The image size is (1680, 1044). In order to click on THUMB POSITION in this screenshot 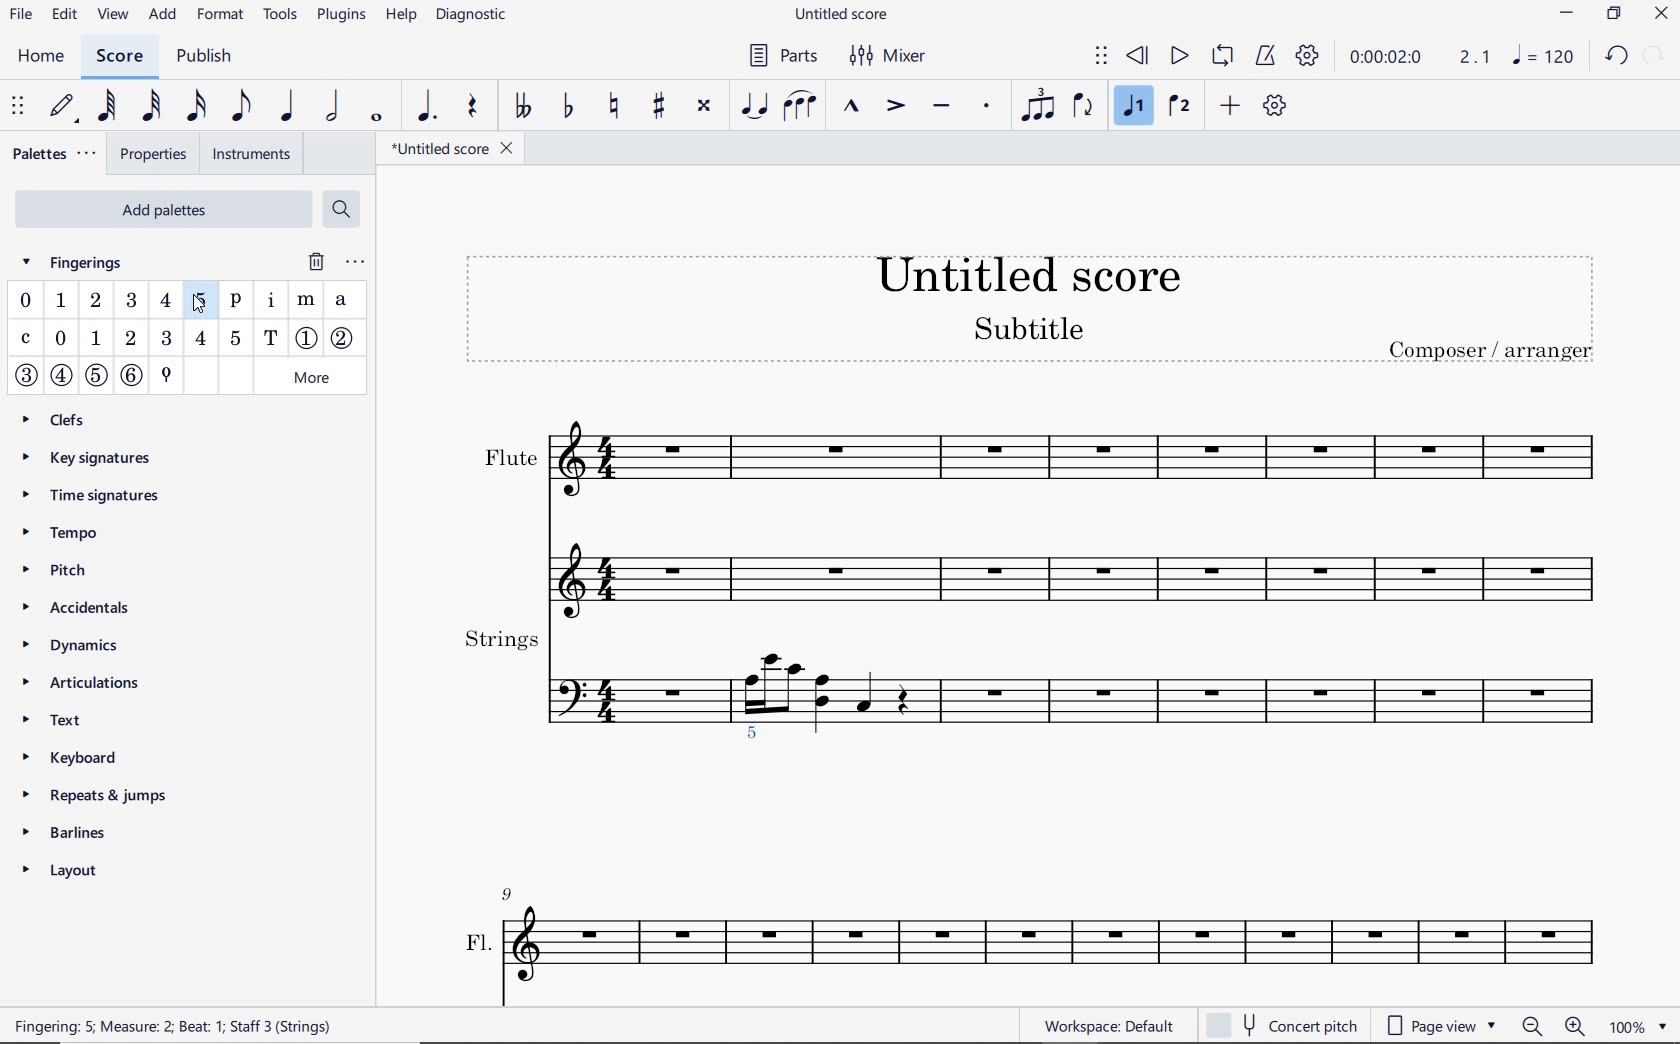, I will do `click(166, 374)`.